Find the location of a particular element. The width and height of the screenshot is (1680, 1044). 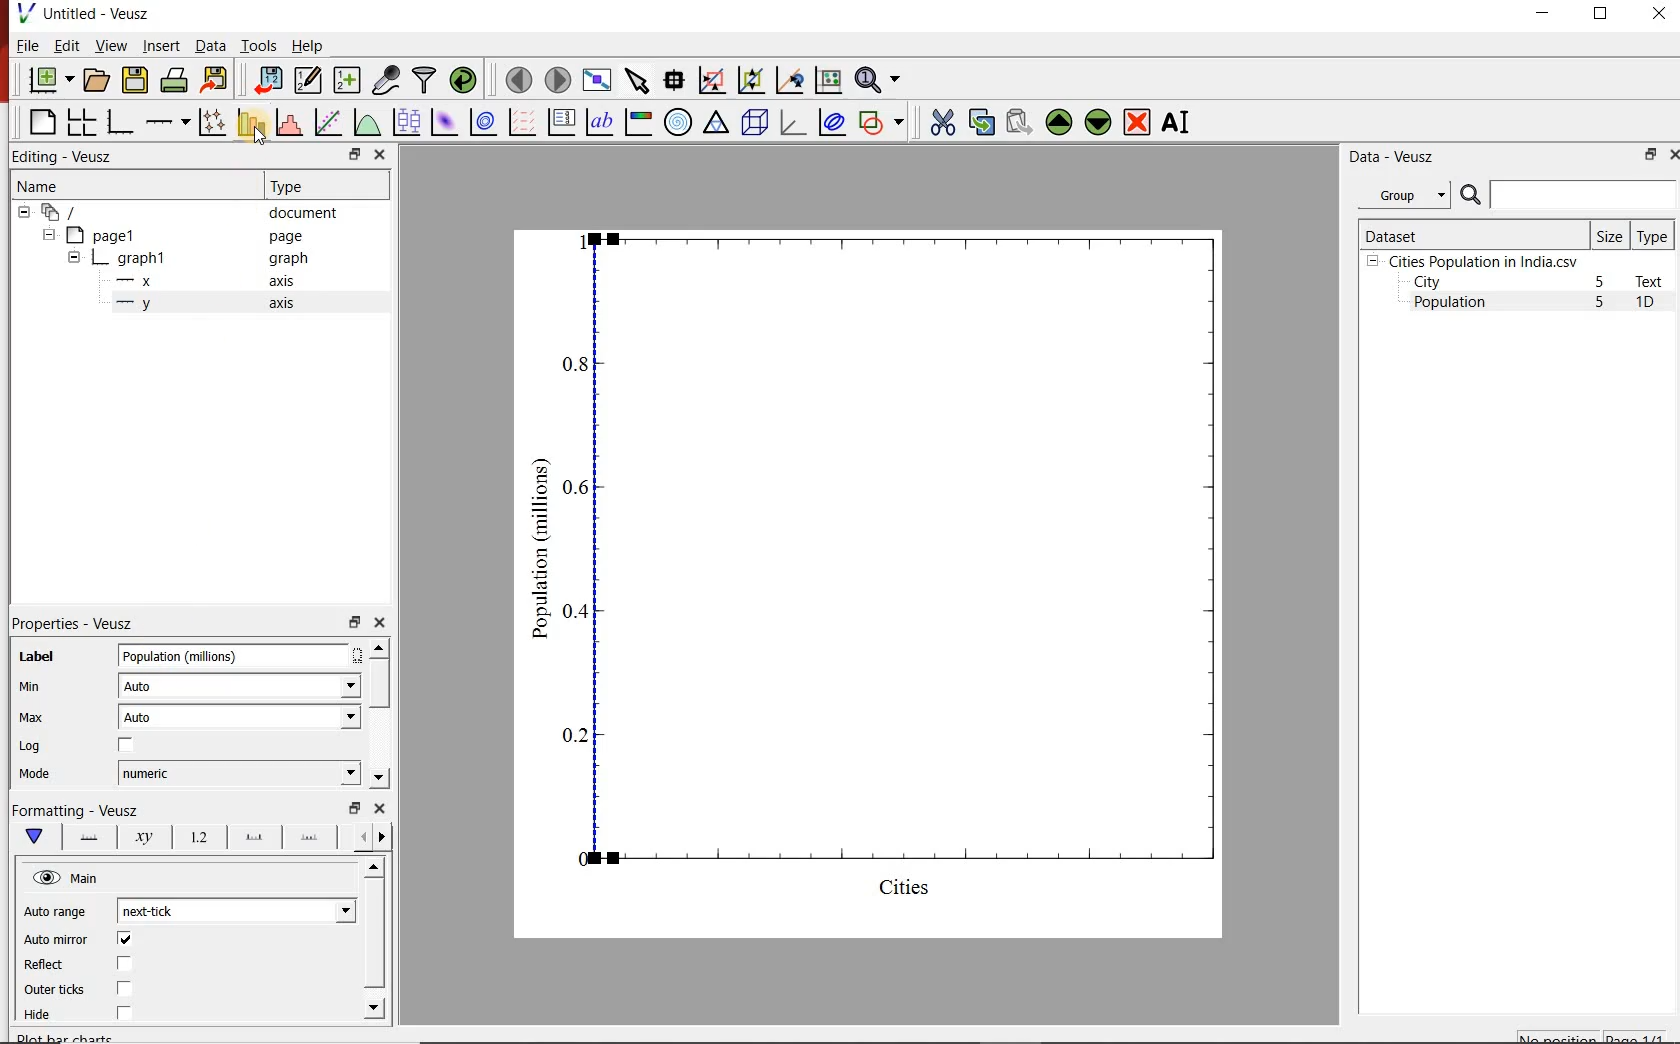

add a shape to the plot is located at coordinates (882, 121).